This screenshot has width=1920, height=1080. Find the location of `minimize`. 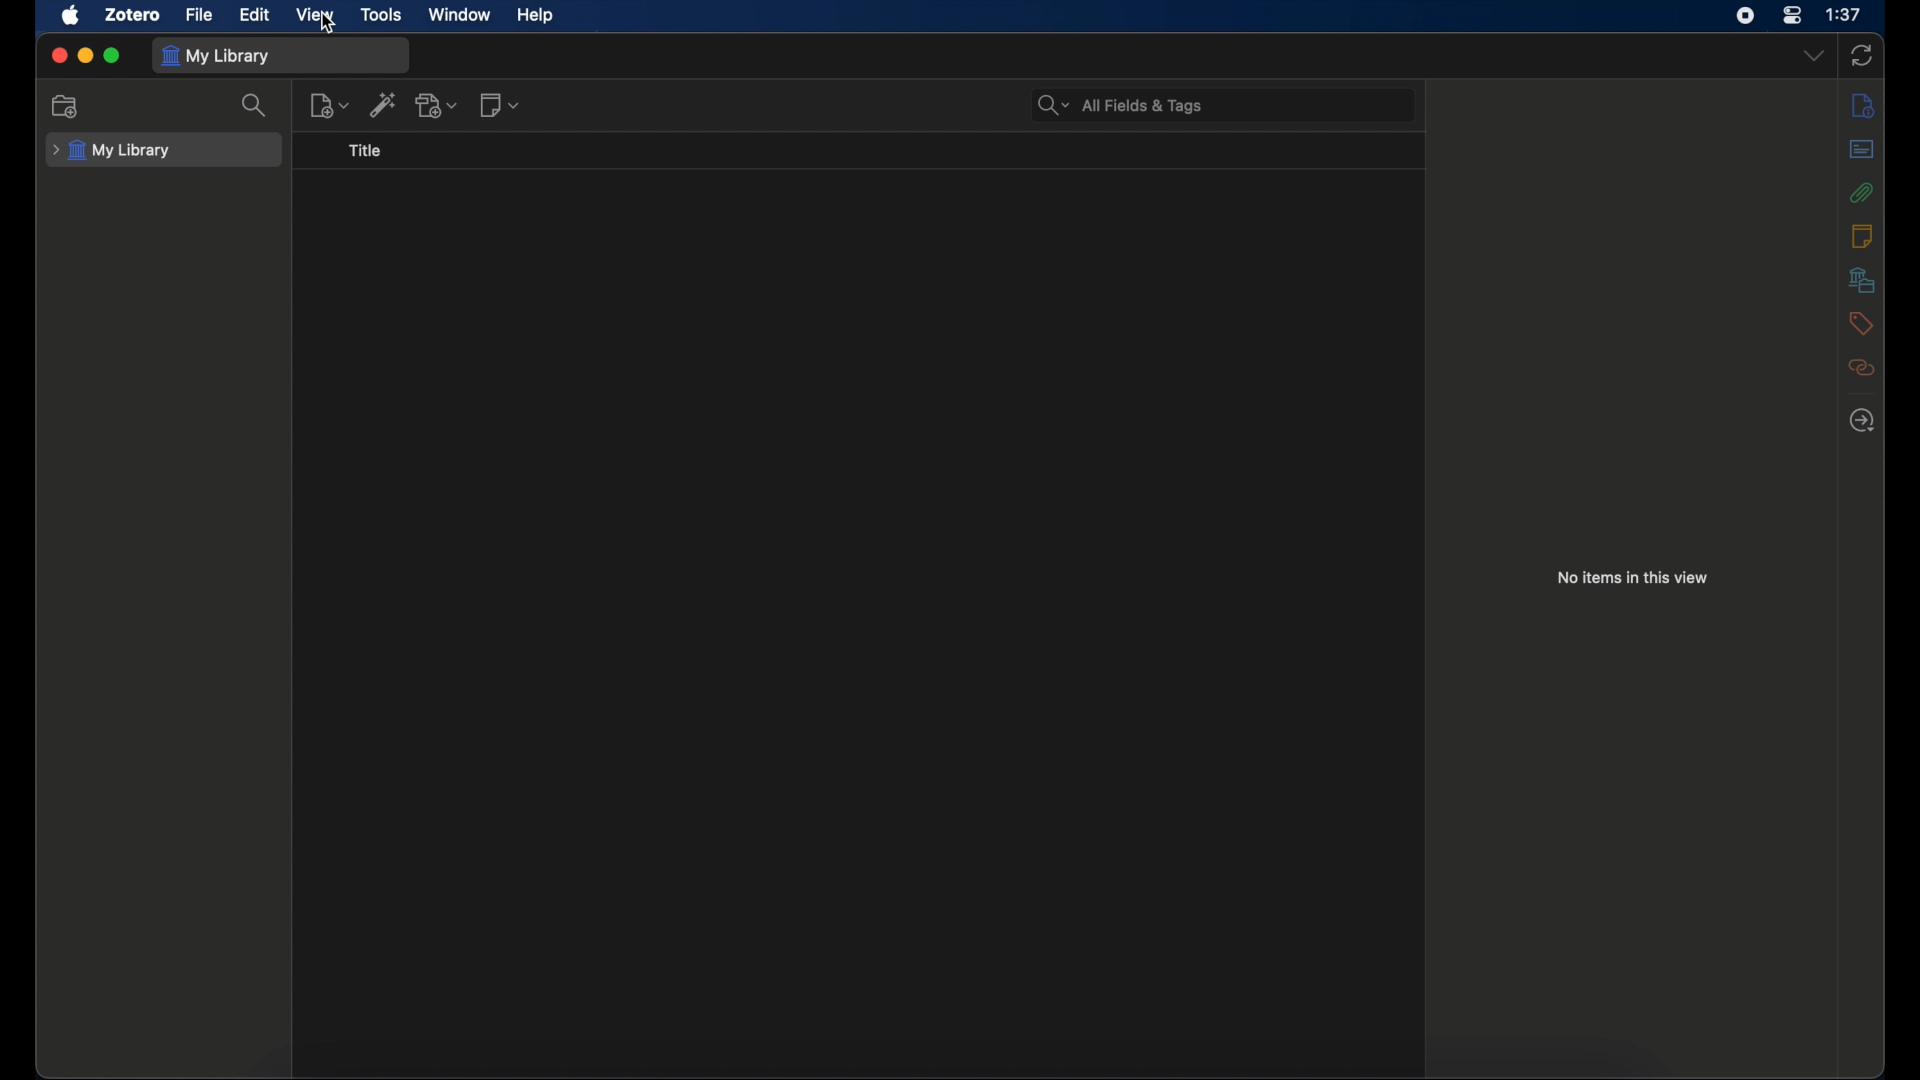

minimize is located at coordinates (85, 54).